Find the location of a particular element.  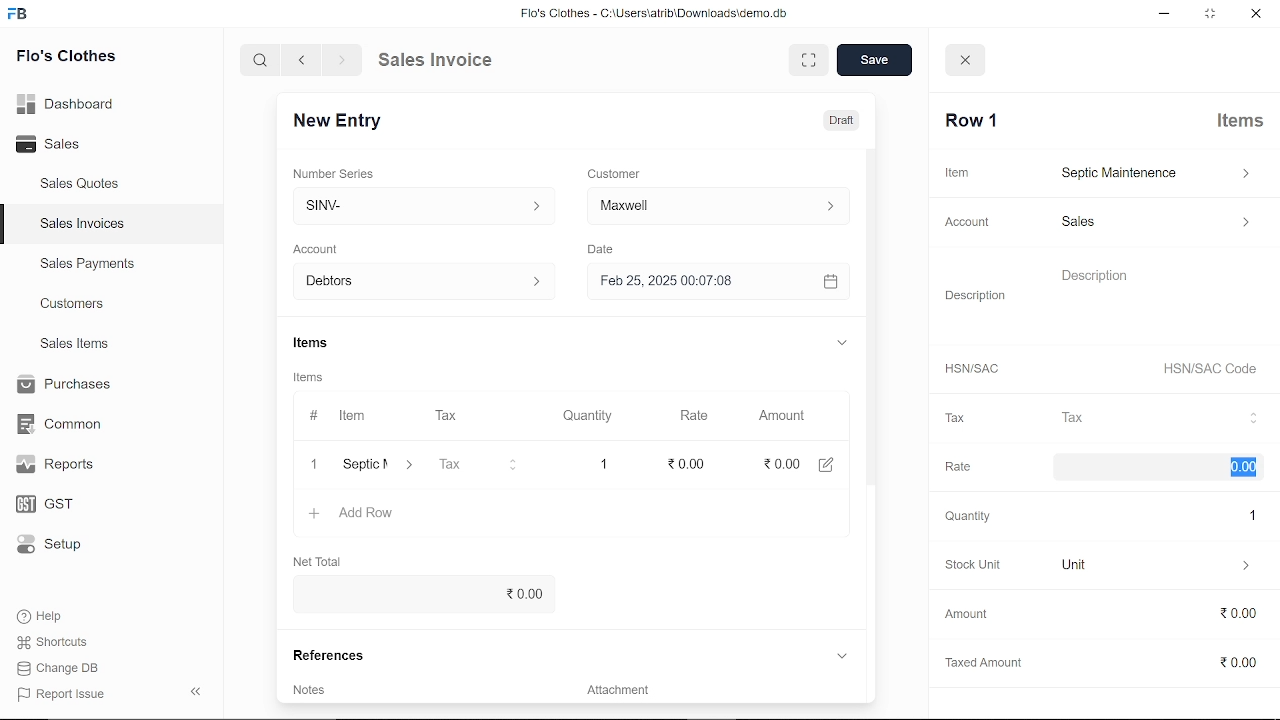

description is located at coordinates (1158, 297).